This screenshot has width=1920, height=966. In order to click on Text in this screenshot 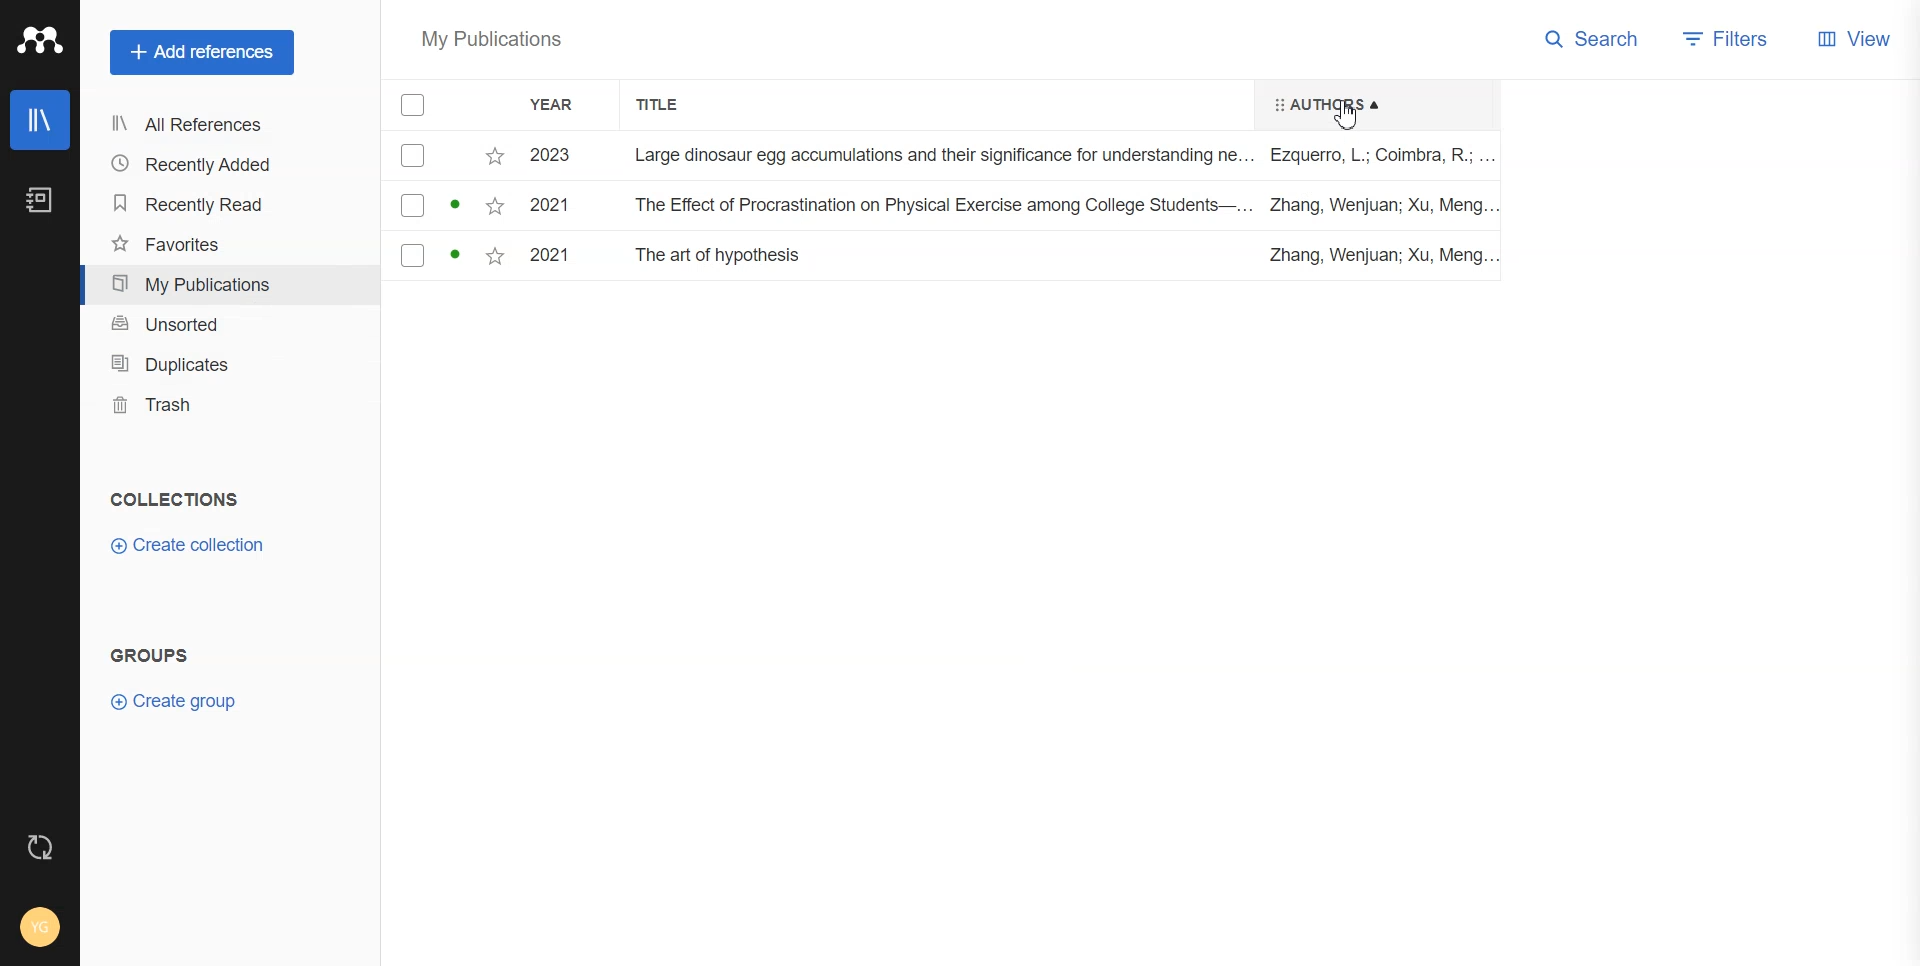, I will do `click(152, 655)`.